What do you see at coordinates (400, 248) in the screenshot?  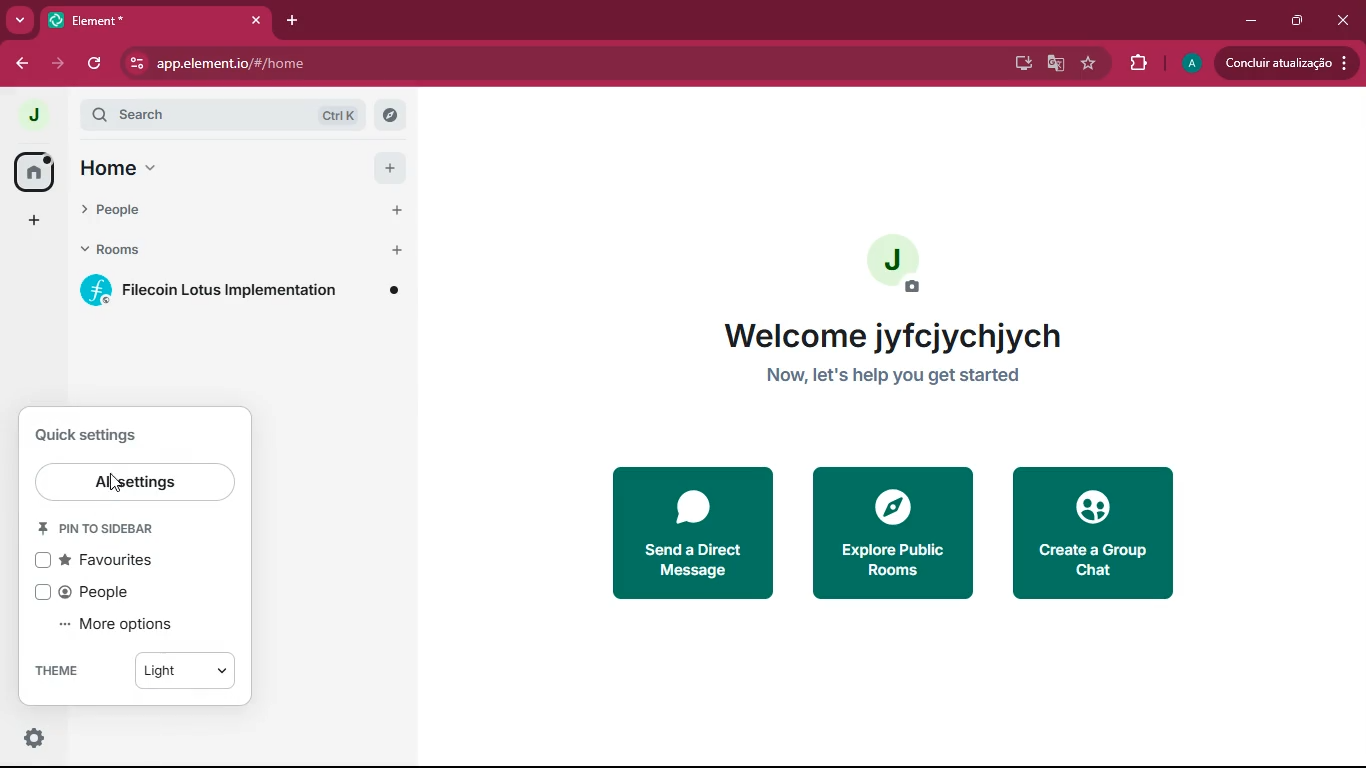 I see `add` at bounding box center [400, 248].